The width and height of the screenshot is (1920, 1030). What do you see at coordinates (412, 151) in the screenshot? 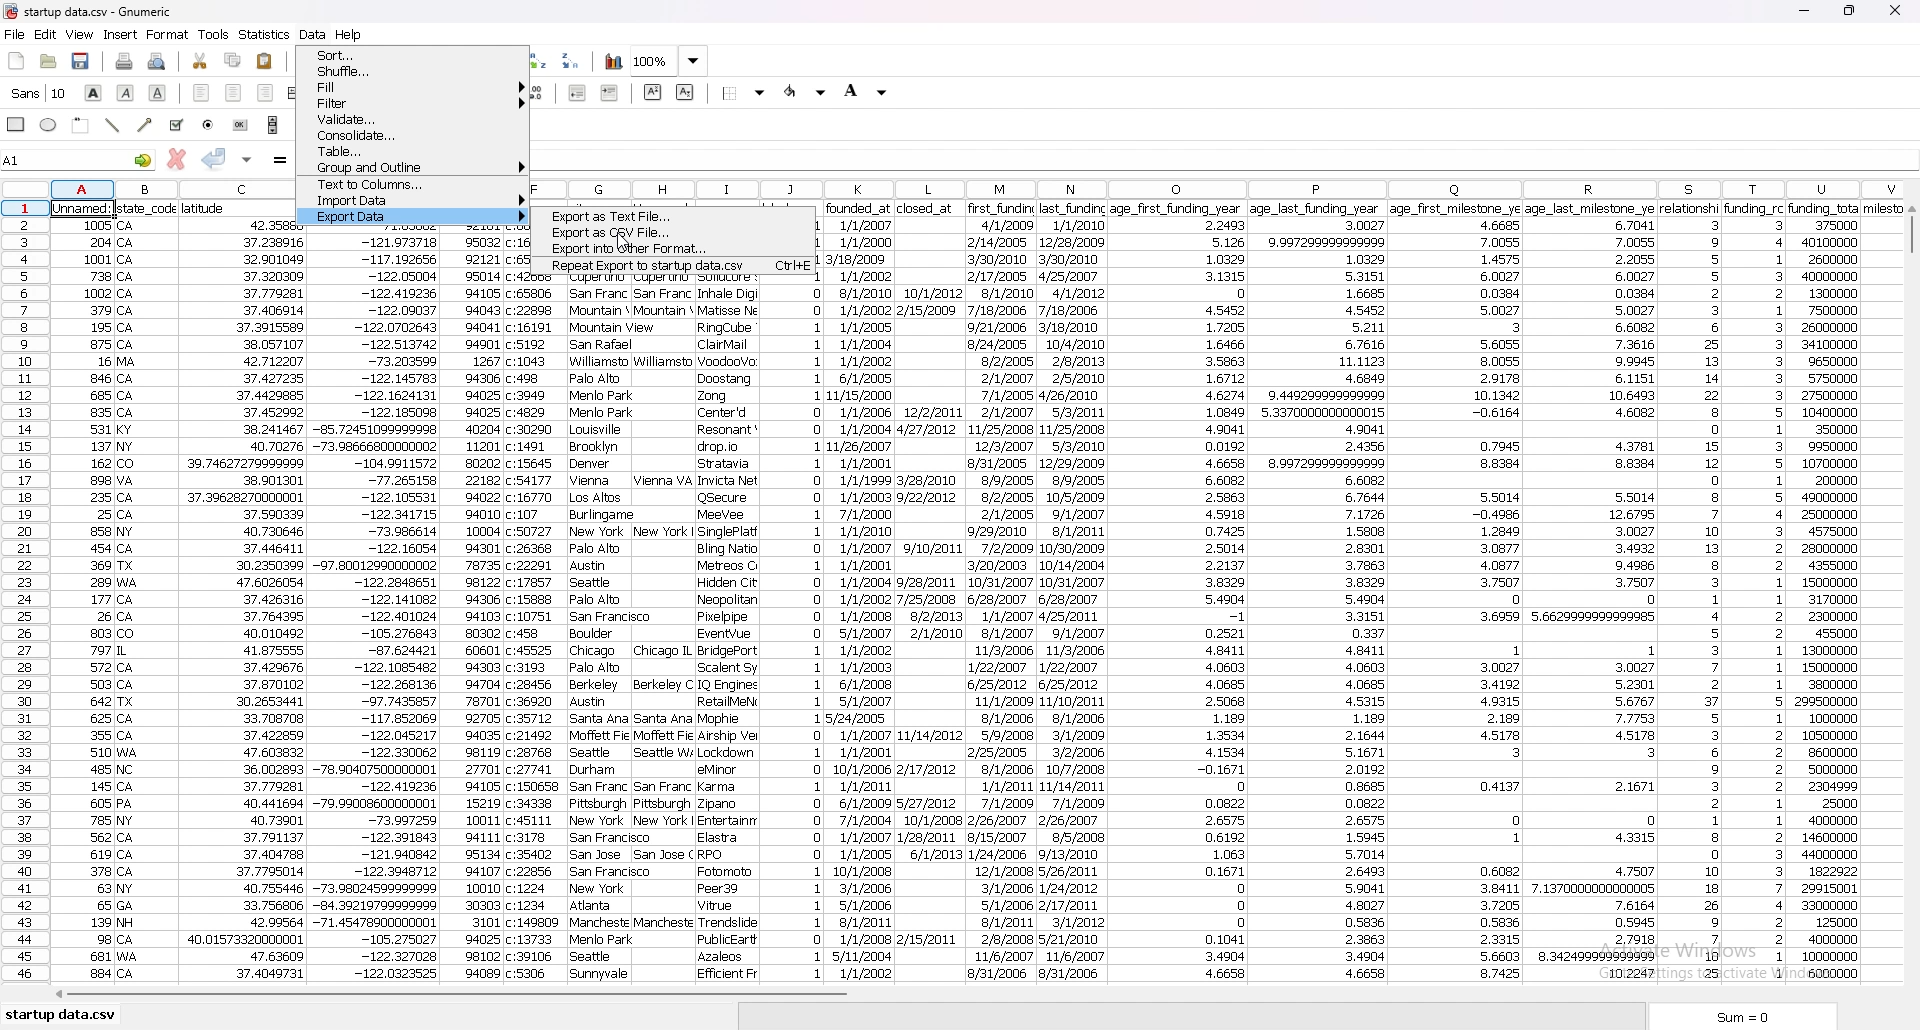
I see `table` at bounding box center [412, 151].